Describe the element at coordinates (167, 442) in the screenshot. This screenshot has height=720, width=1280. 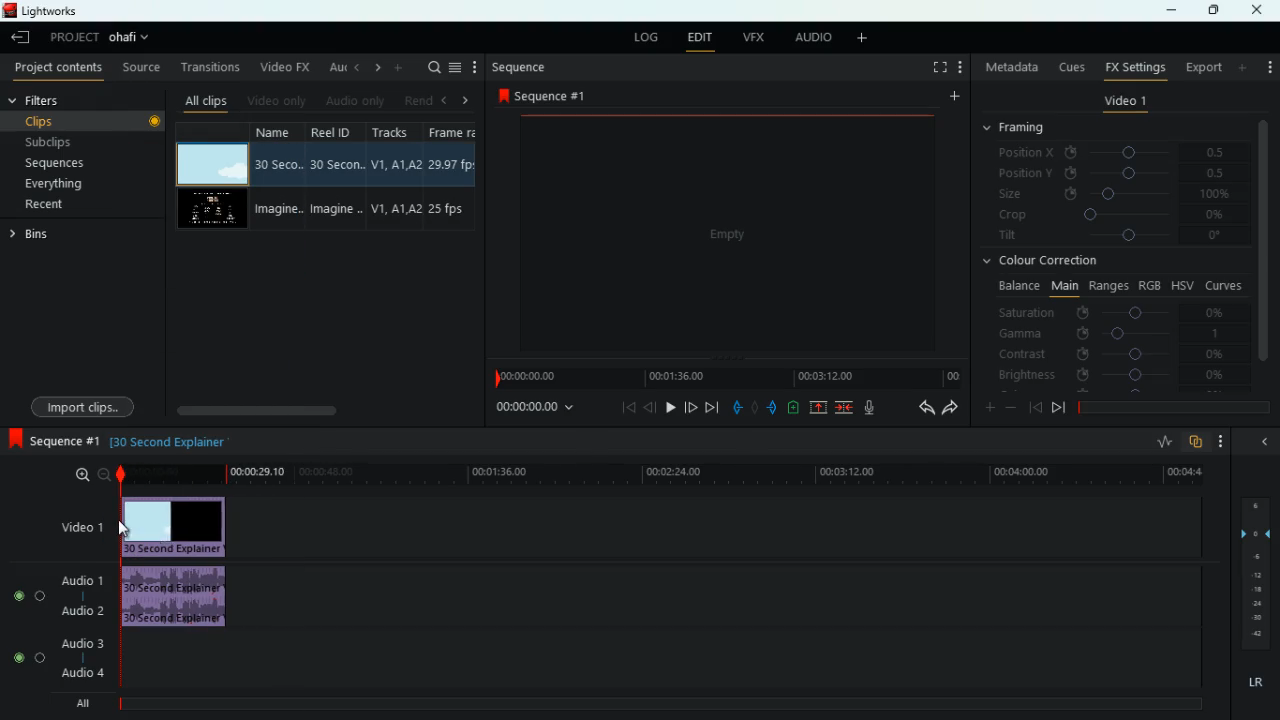
I see `time` at that location.